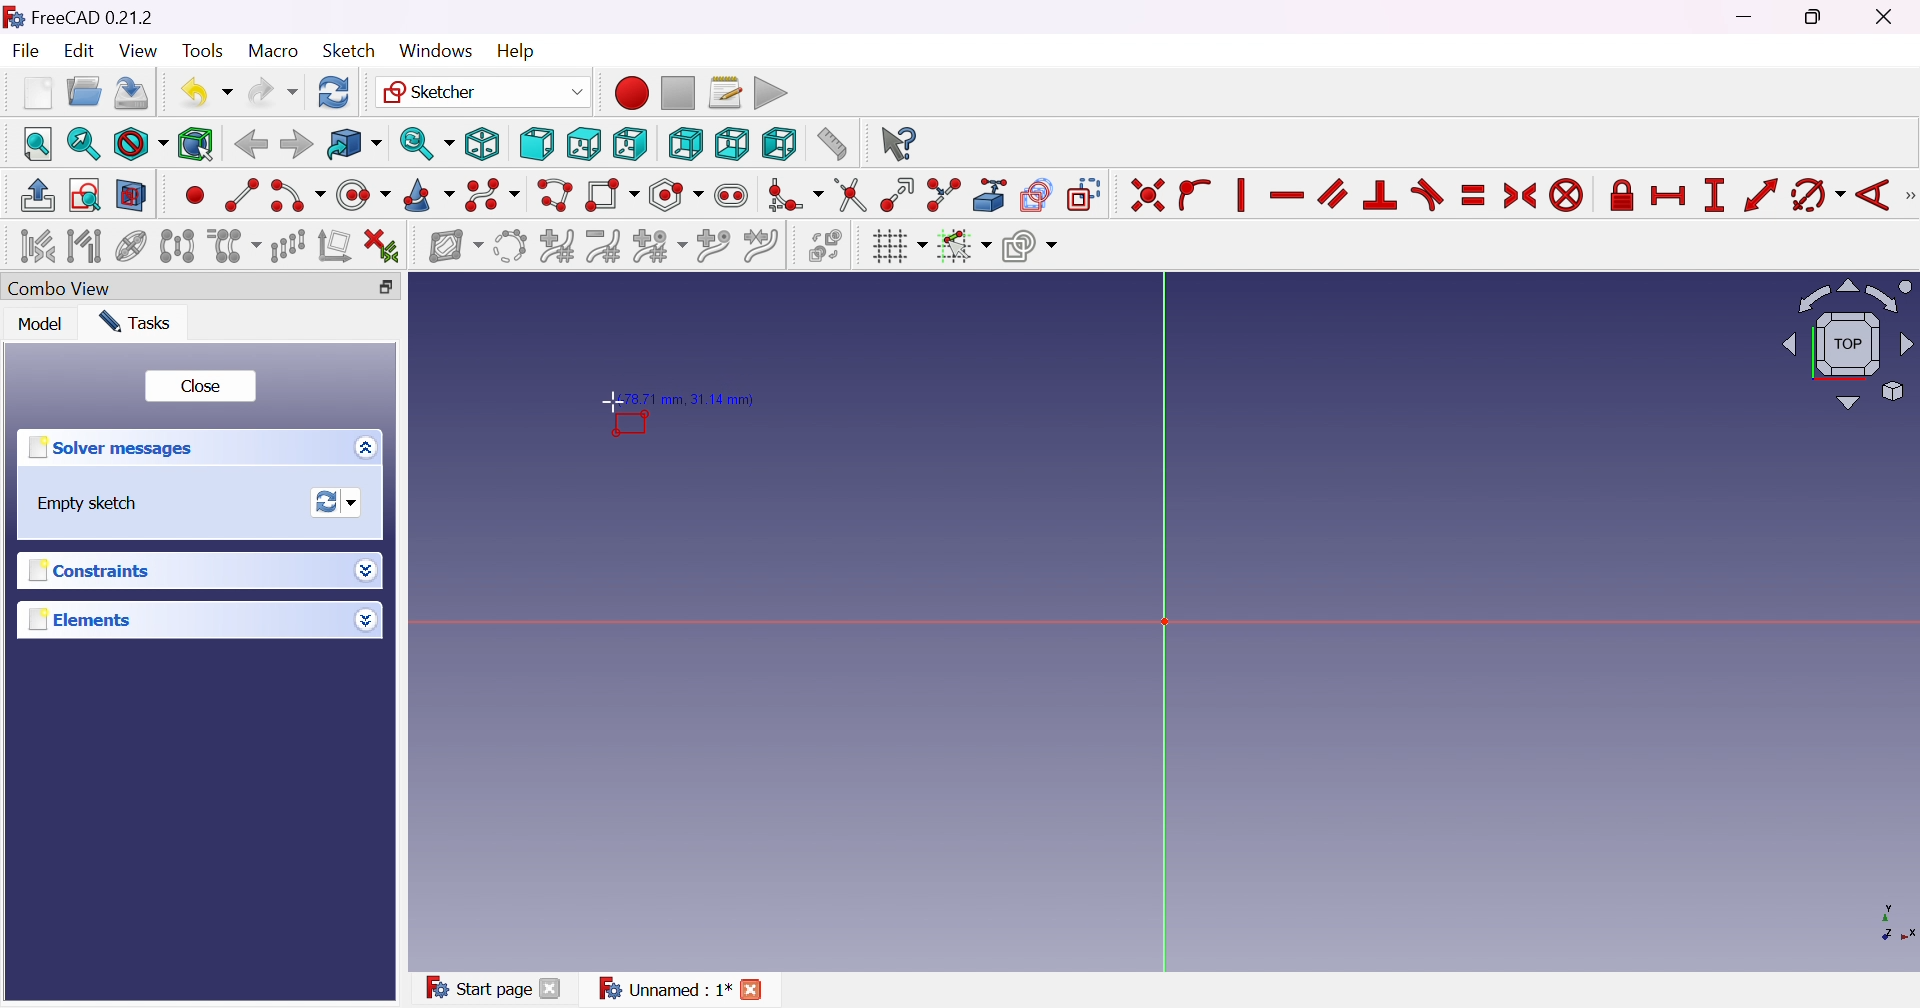 The image size is (1920, 1008). I want to click on Refresh, so click(336, 92).